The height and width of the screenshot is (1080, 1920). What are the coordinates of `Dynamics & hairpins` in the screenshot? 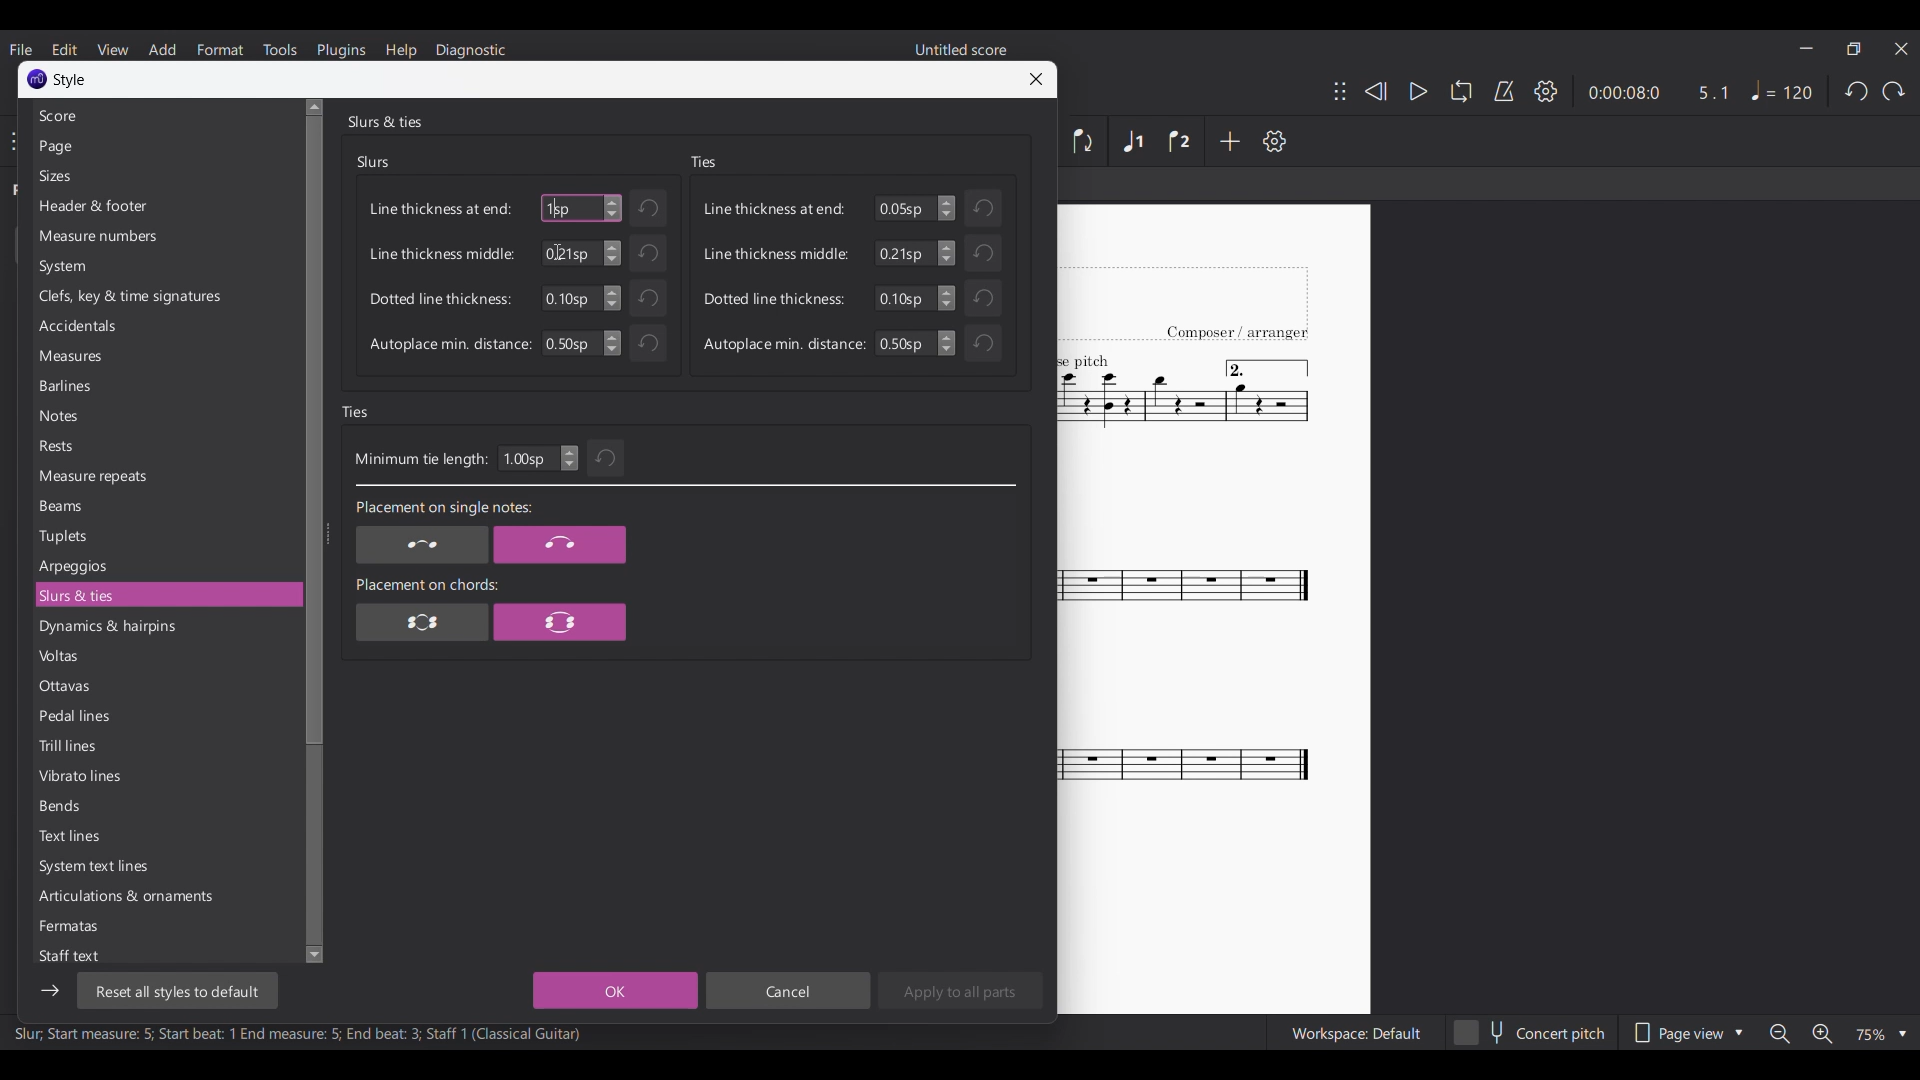 It's located at (165, 627).